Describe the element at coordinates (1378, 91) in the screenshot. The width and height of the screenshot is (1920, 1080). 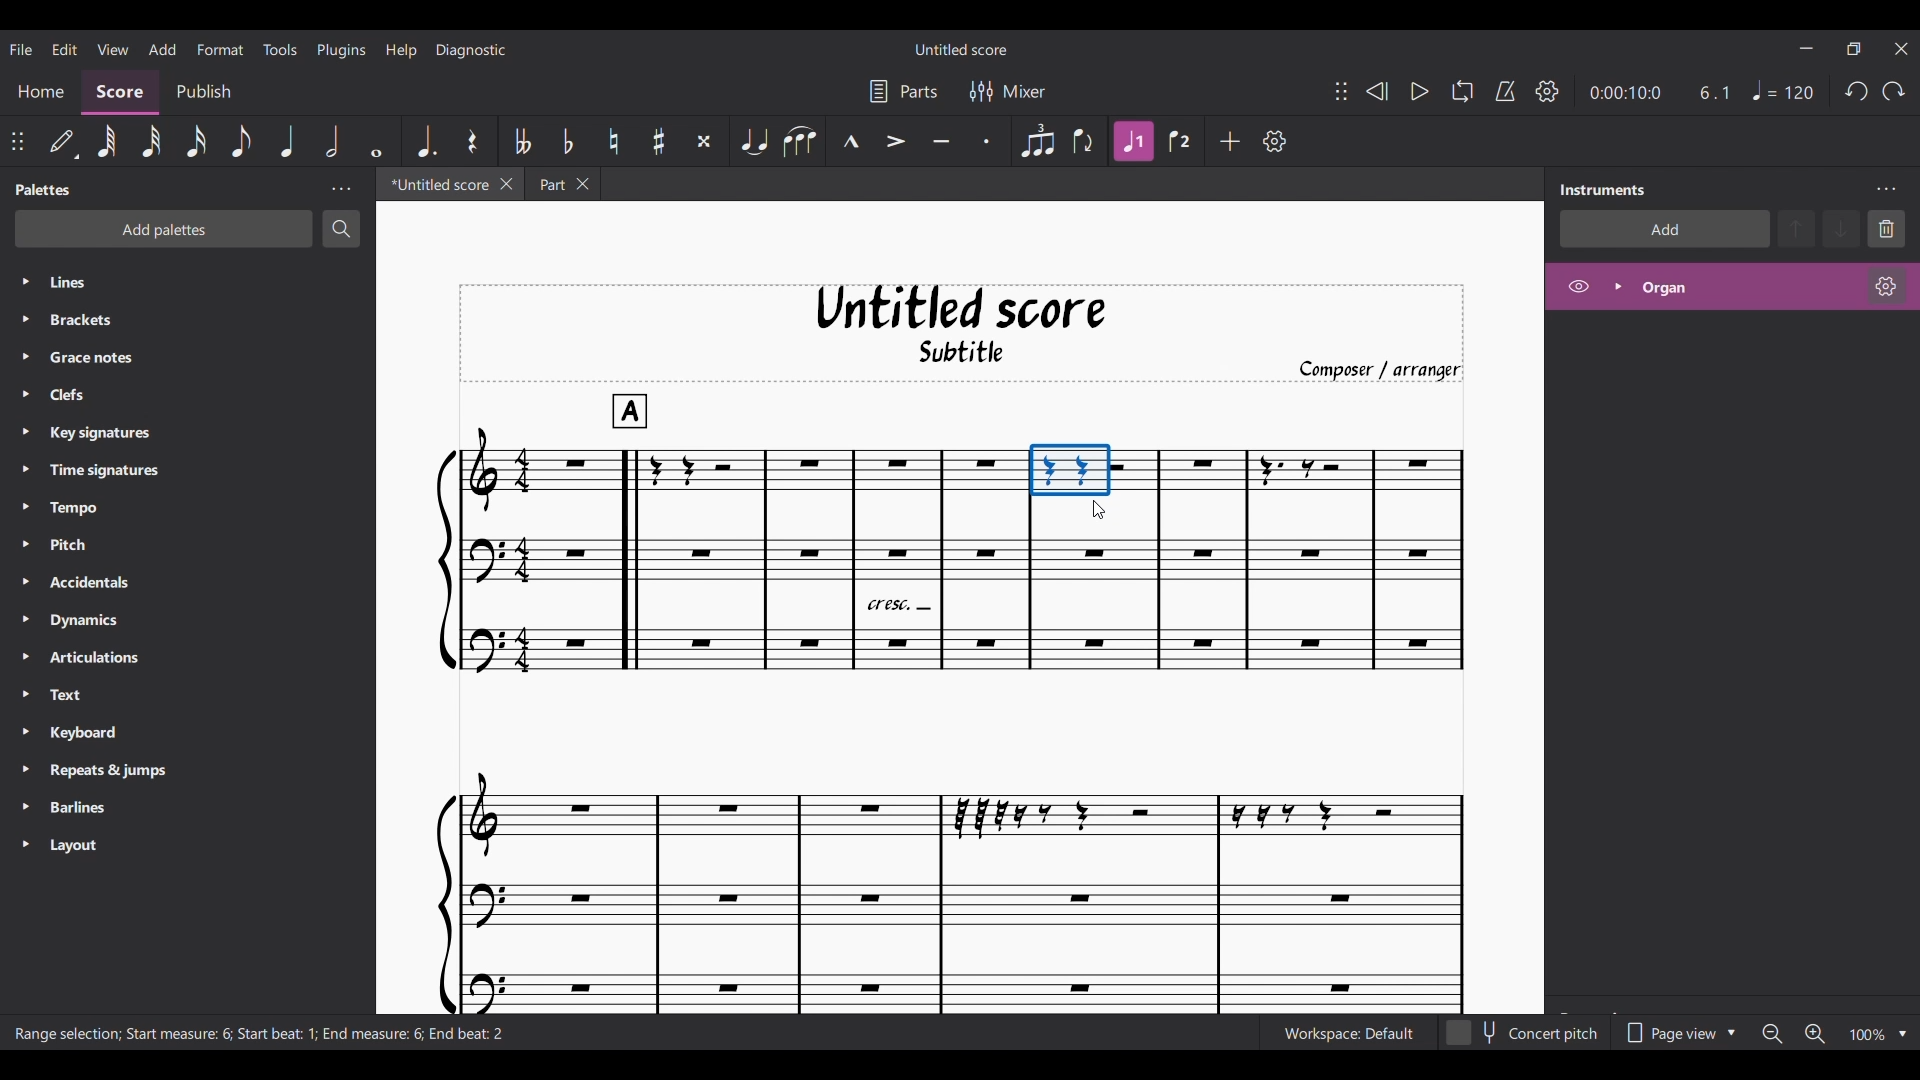
I see `Rewind` at that location.